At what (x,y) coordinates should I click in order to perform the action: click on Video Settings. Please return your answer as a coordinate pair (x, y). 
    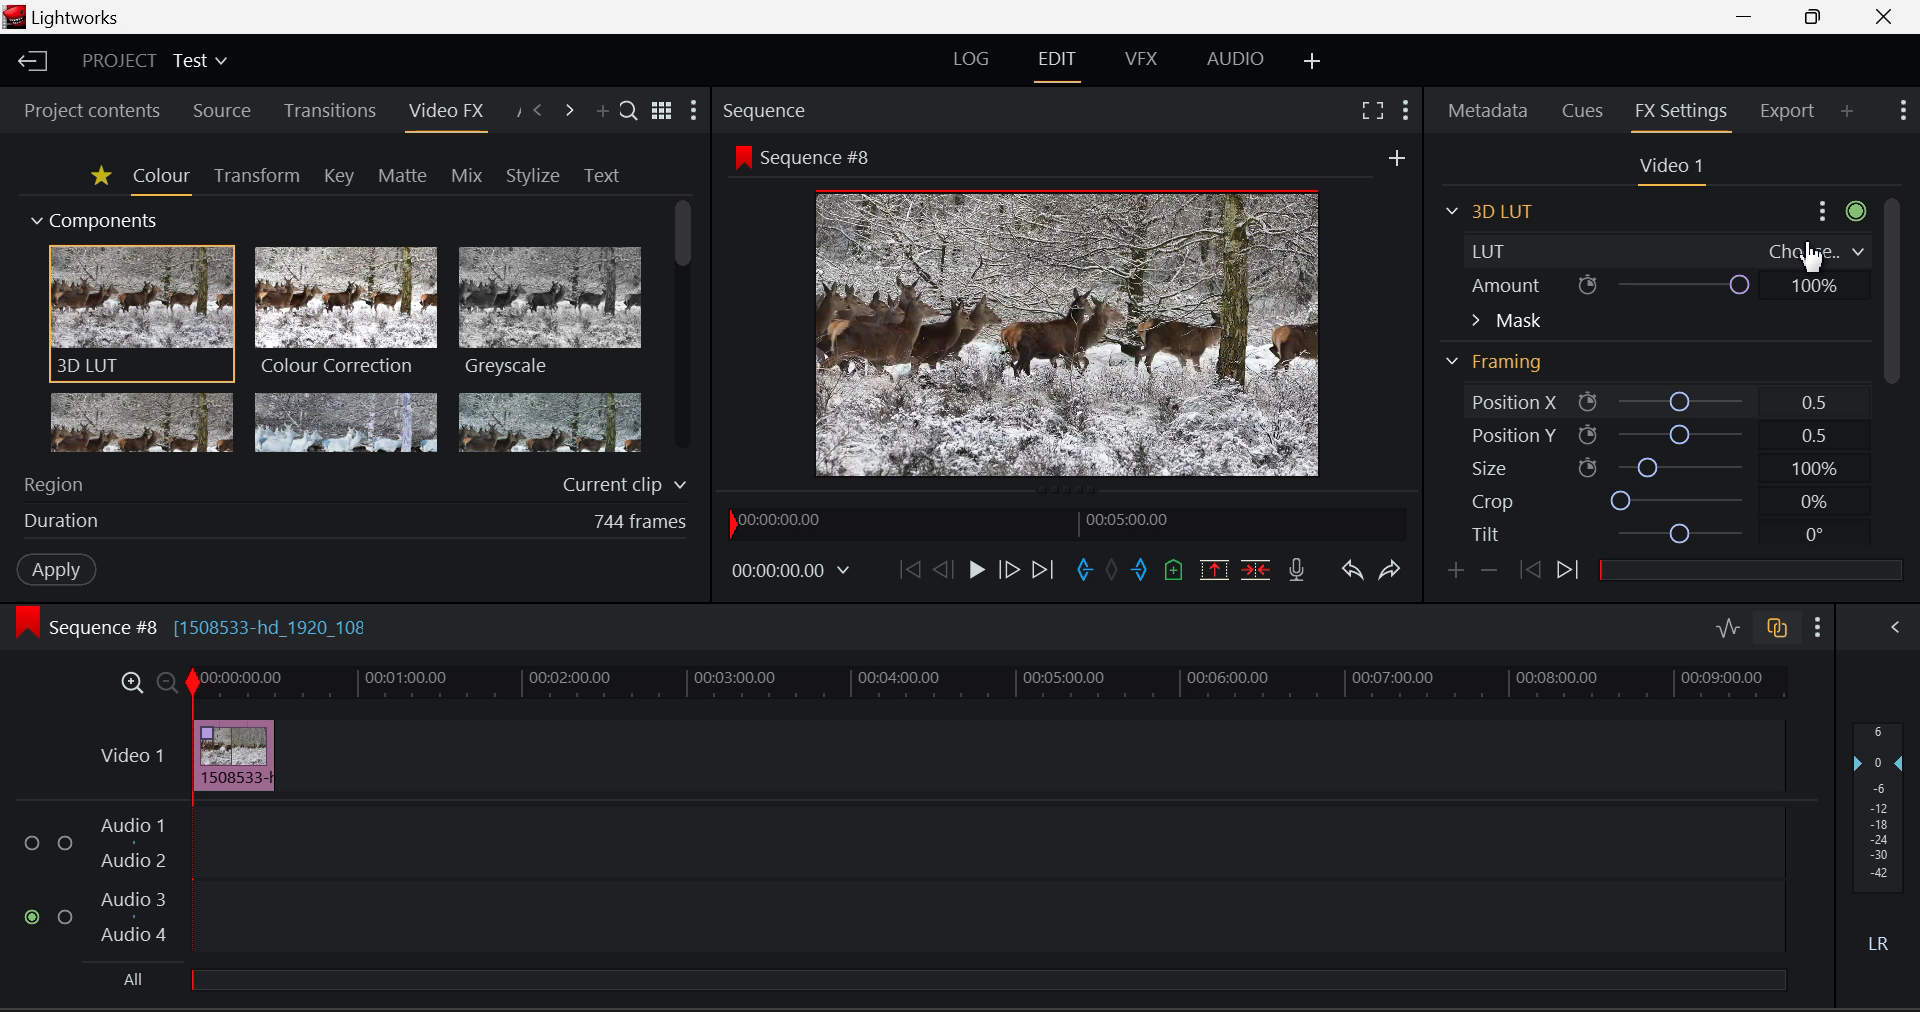
    Looking at the image, I should click on (1676, 171).